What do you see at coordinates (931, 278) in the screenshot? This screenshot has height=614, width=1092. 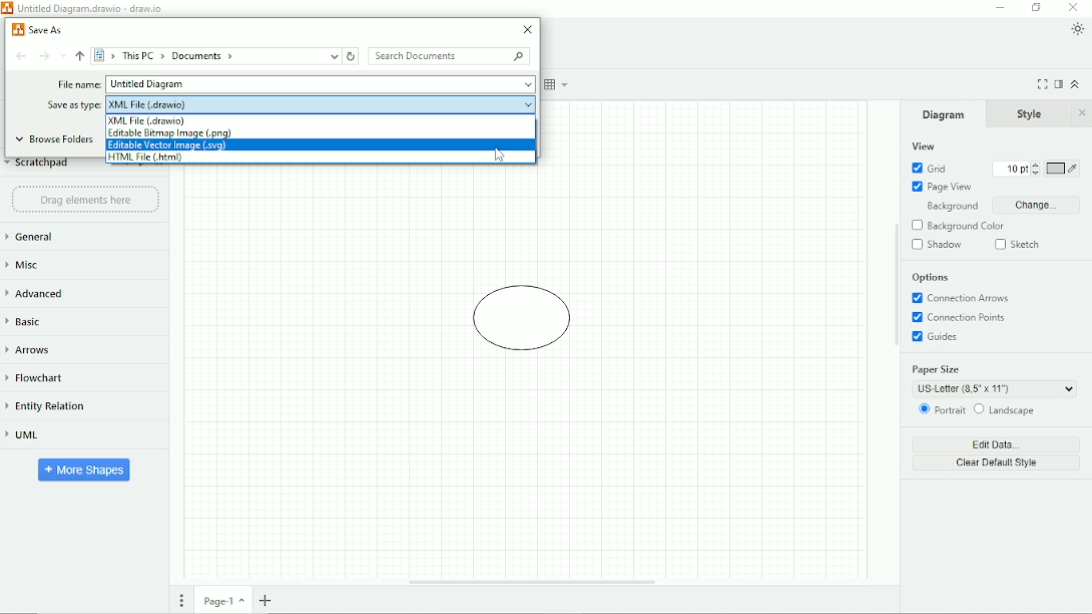 I see `Options` at bounding box center [931, 278].